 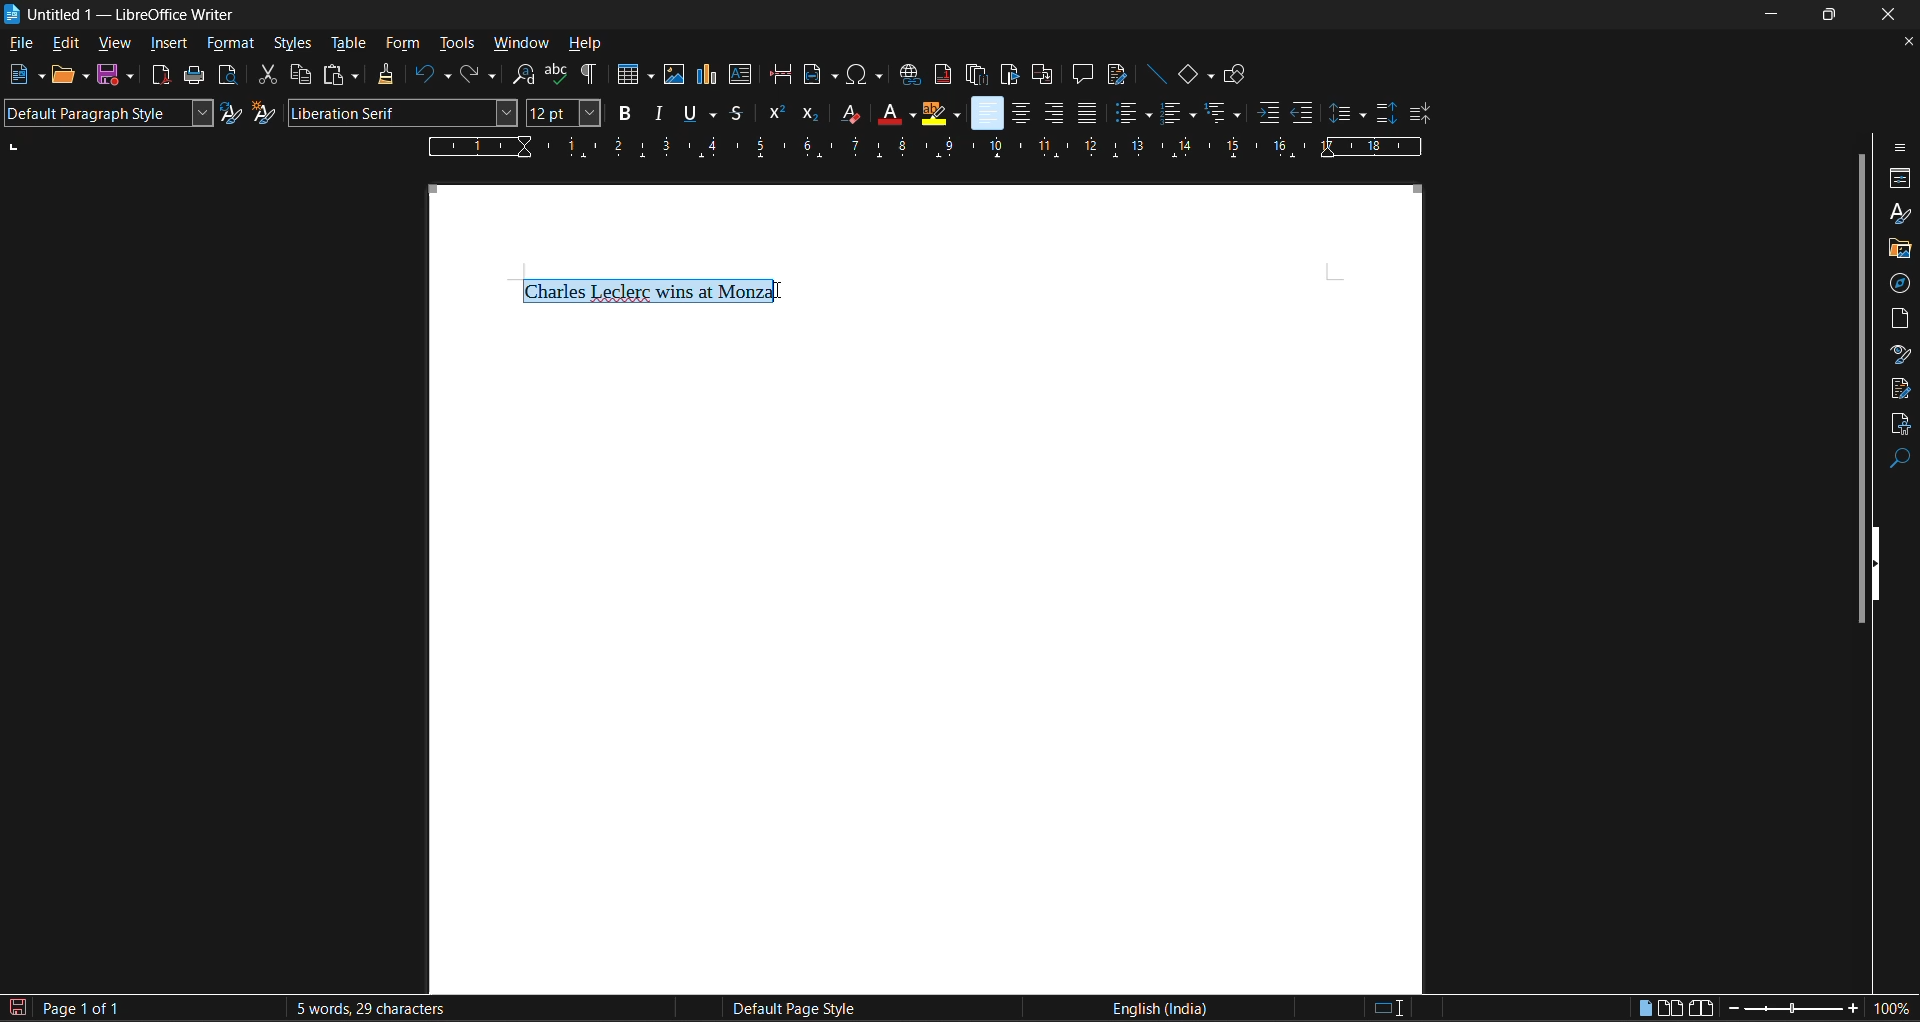 I want to click on book view, so click(x=1701, y=1010).